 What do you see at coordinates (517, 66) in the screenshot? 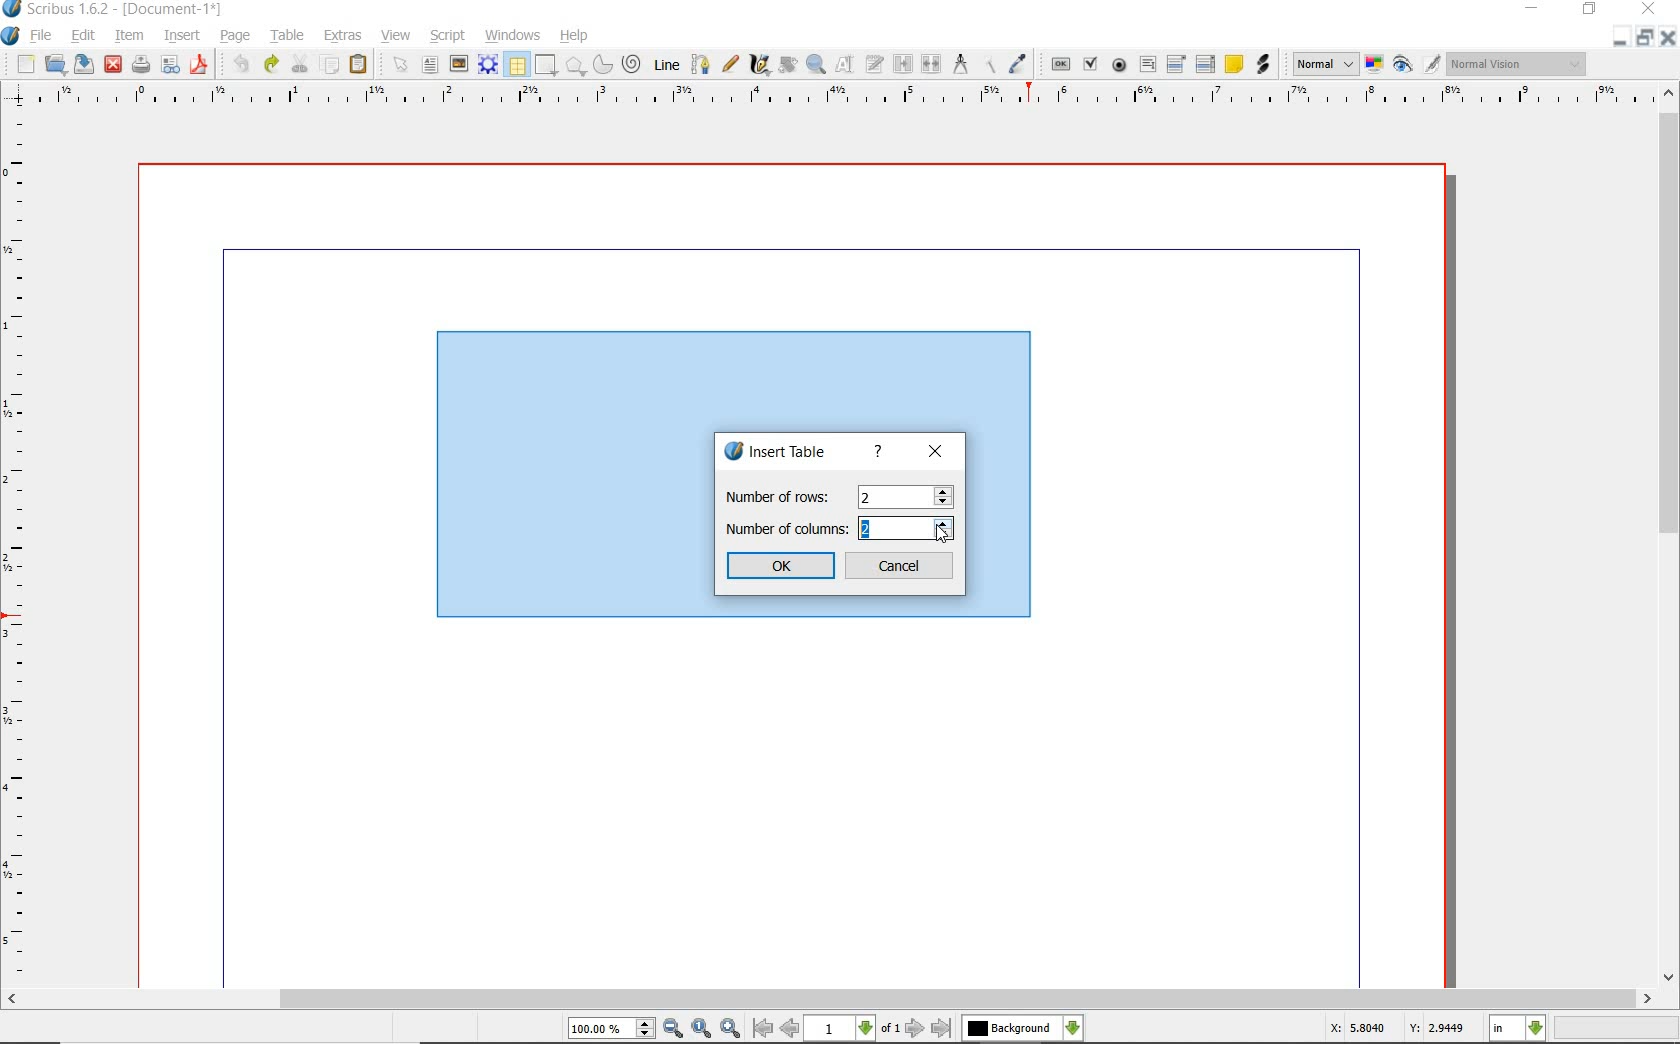
I see `table` at bounding box center [517, 66].